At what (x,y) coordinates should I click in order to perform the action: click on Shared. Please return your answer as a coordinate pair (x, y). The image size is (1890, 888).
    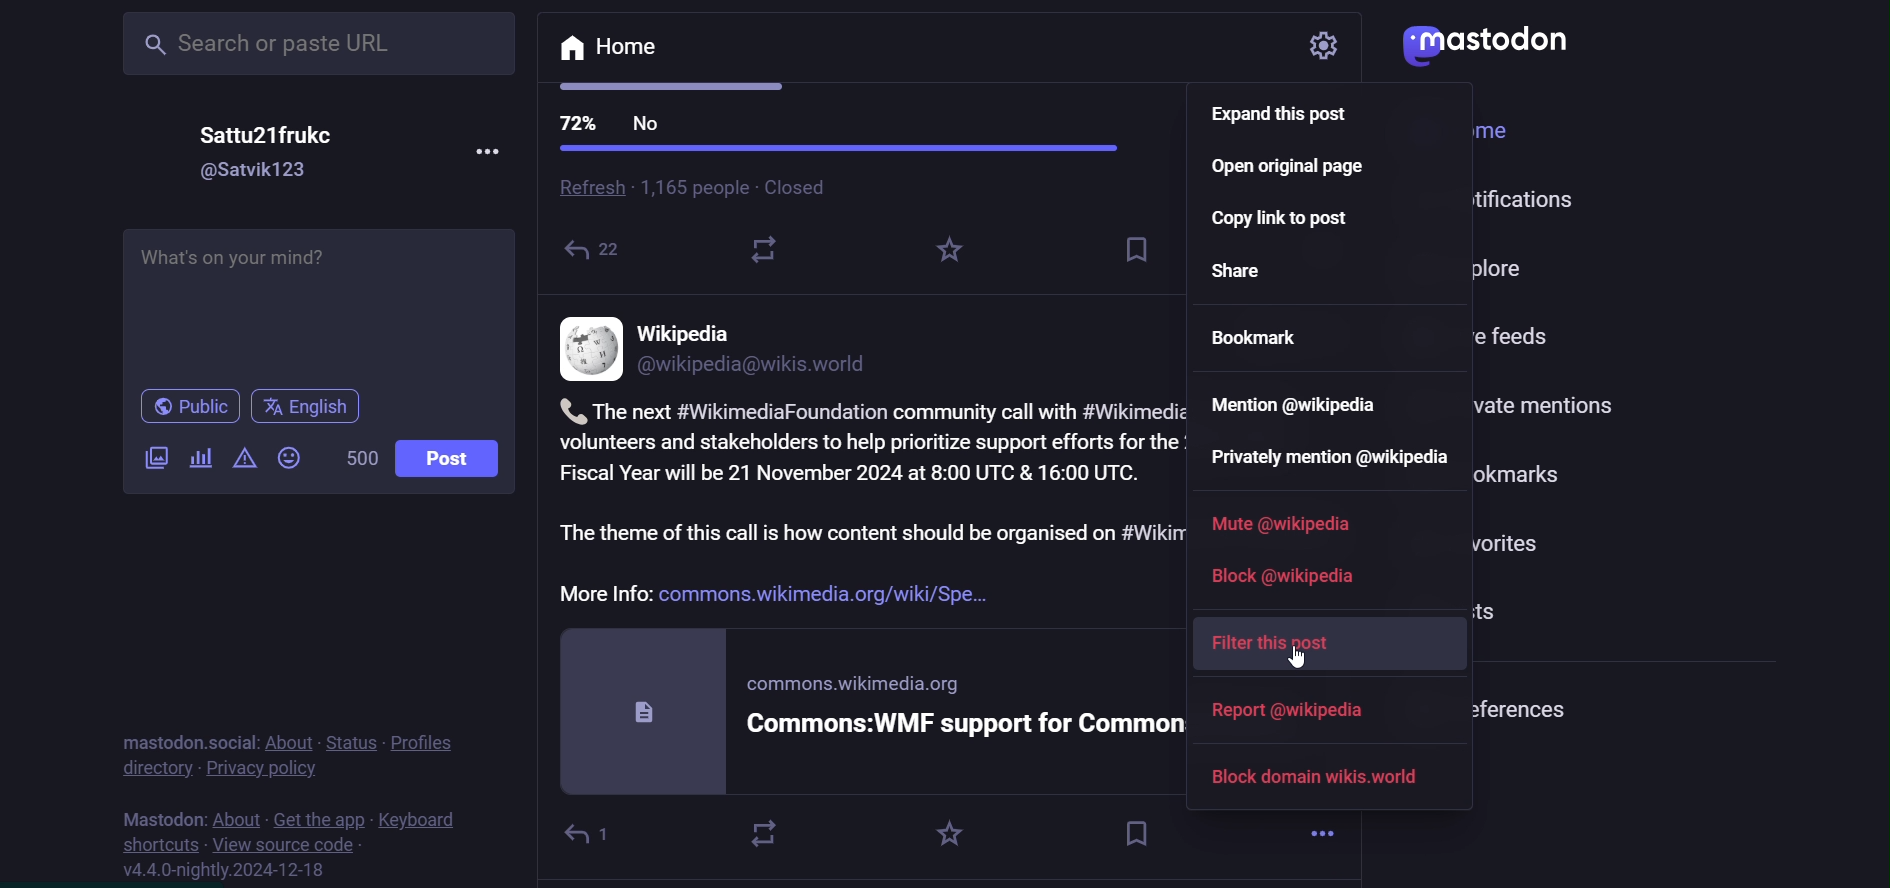
    Looking at the image, I should click on (598, 254).